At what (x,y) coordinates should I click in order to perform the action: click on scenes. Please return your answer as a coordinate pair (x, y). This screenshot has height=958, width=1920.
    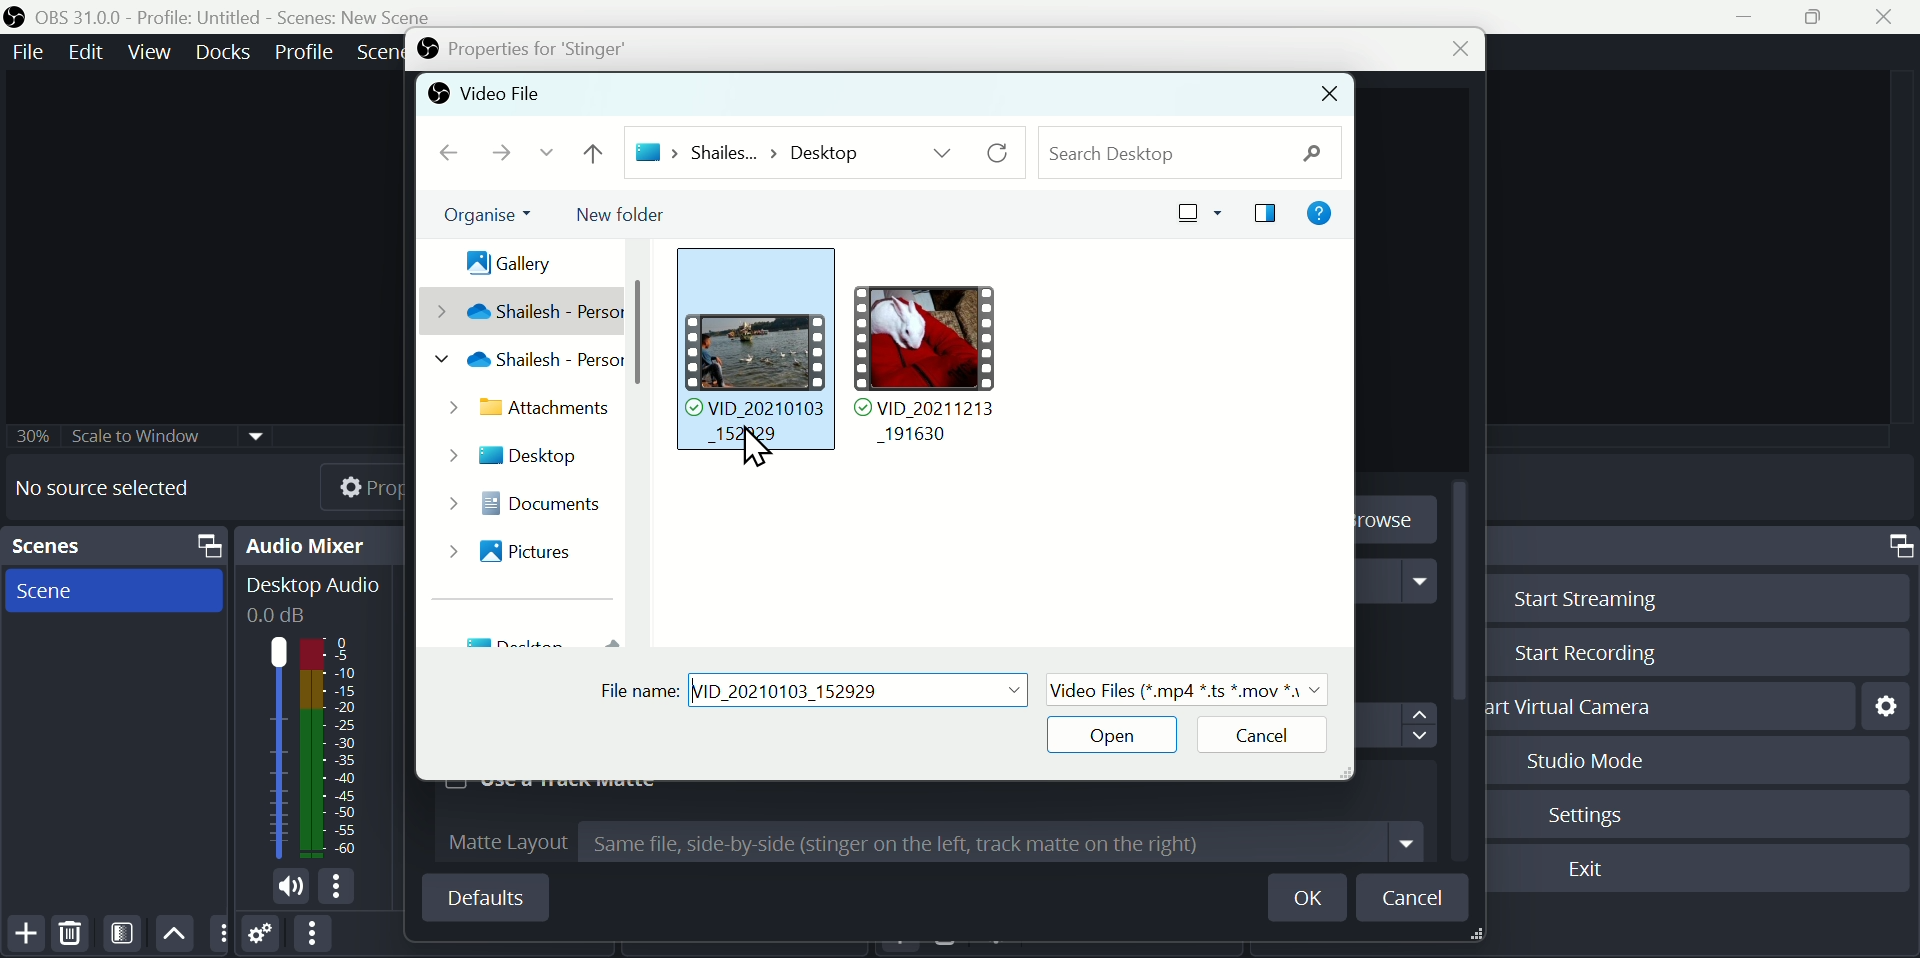
    Looking at the image, I should click on (114, 591).